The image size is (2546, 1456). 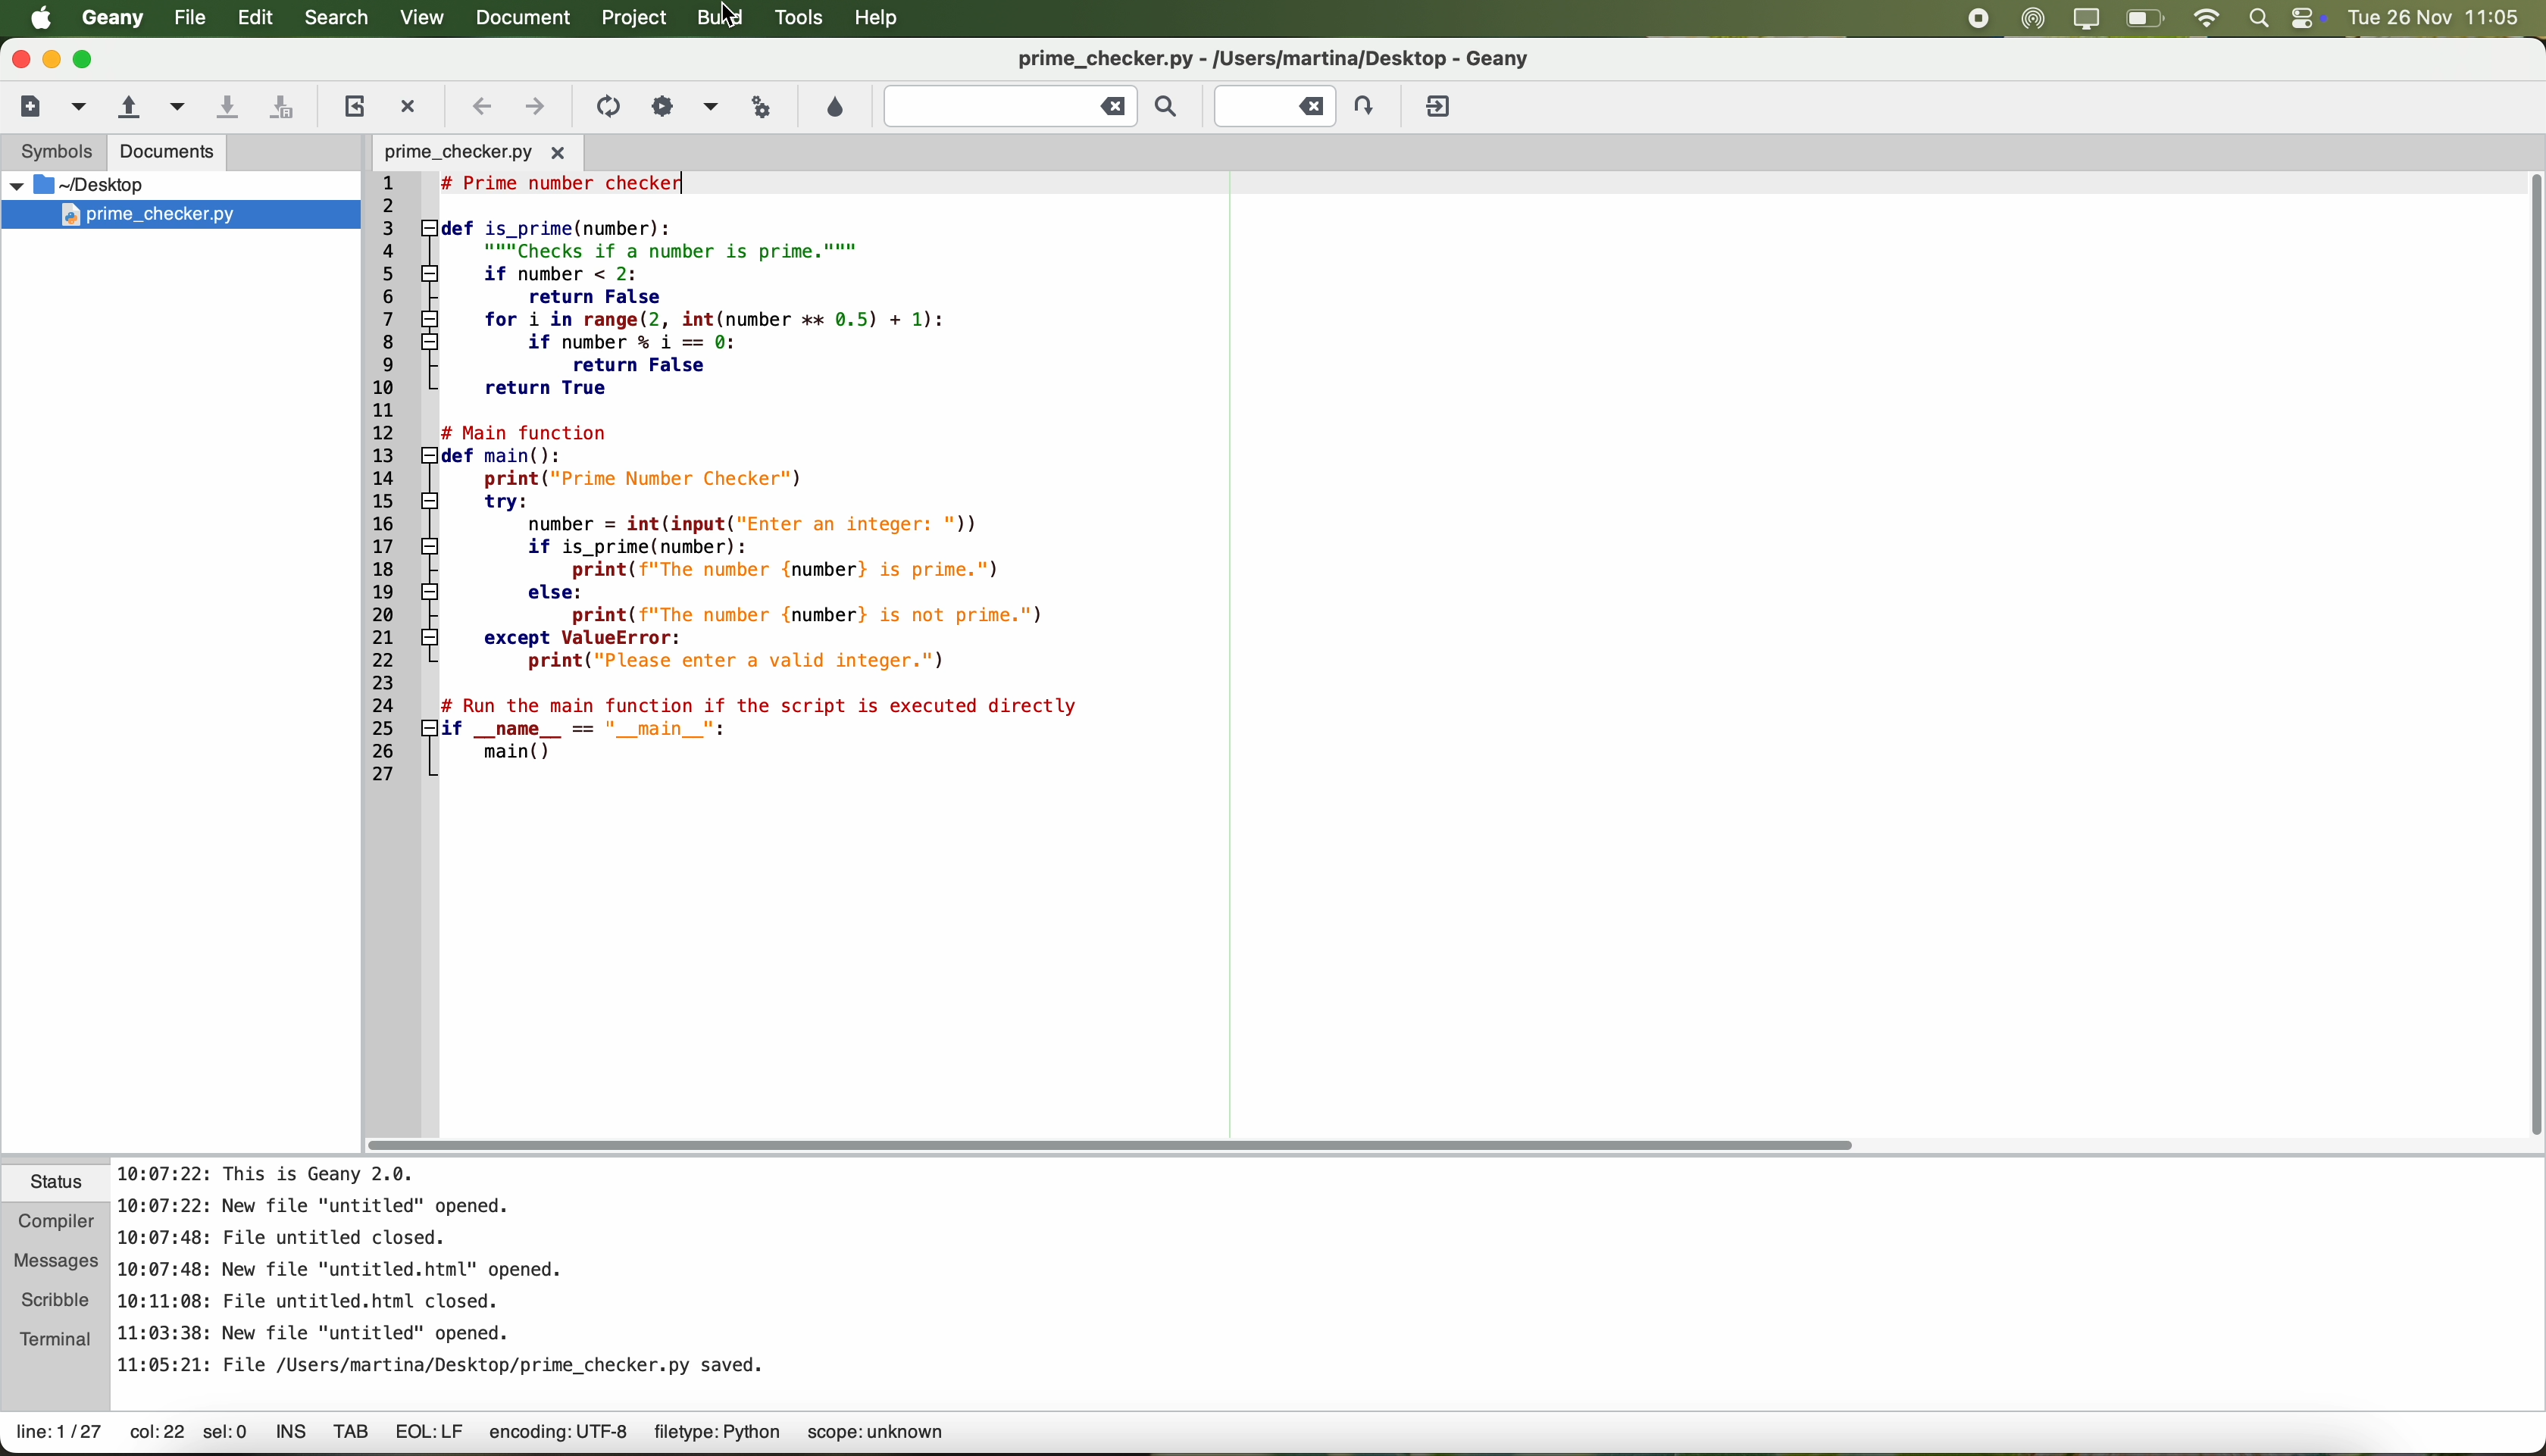 What do you see at coordinates (186, 18) in the screenshot?
I see `file` at bounding box center [186, 18].